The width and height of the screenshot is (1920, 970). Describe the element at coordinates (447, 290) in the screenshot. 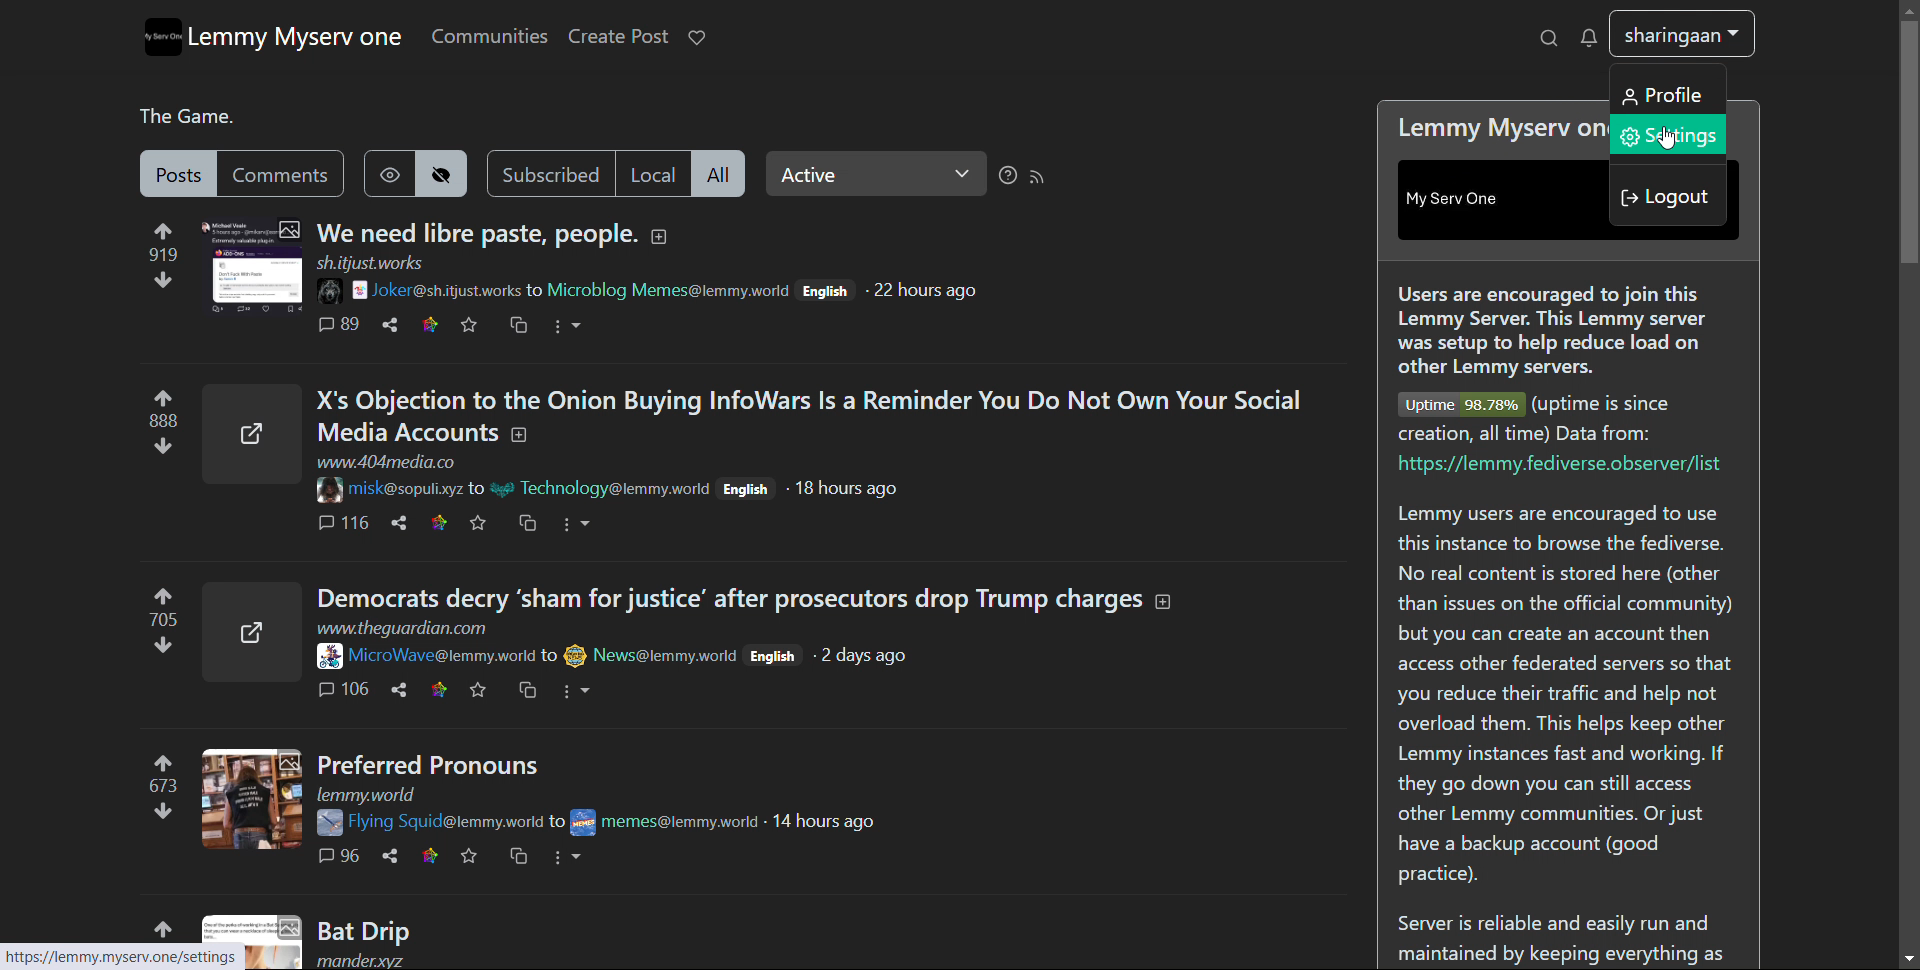

I see `poster username` at that location.